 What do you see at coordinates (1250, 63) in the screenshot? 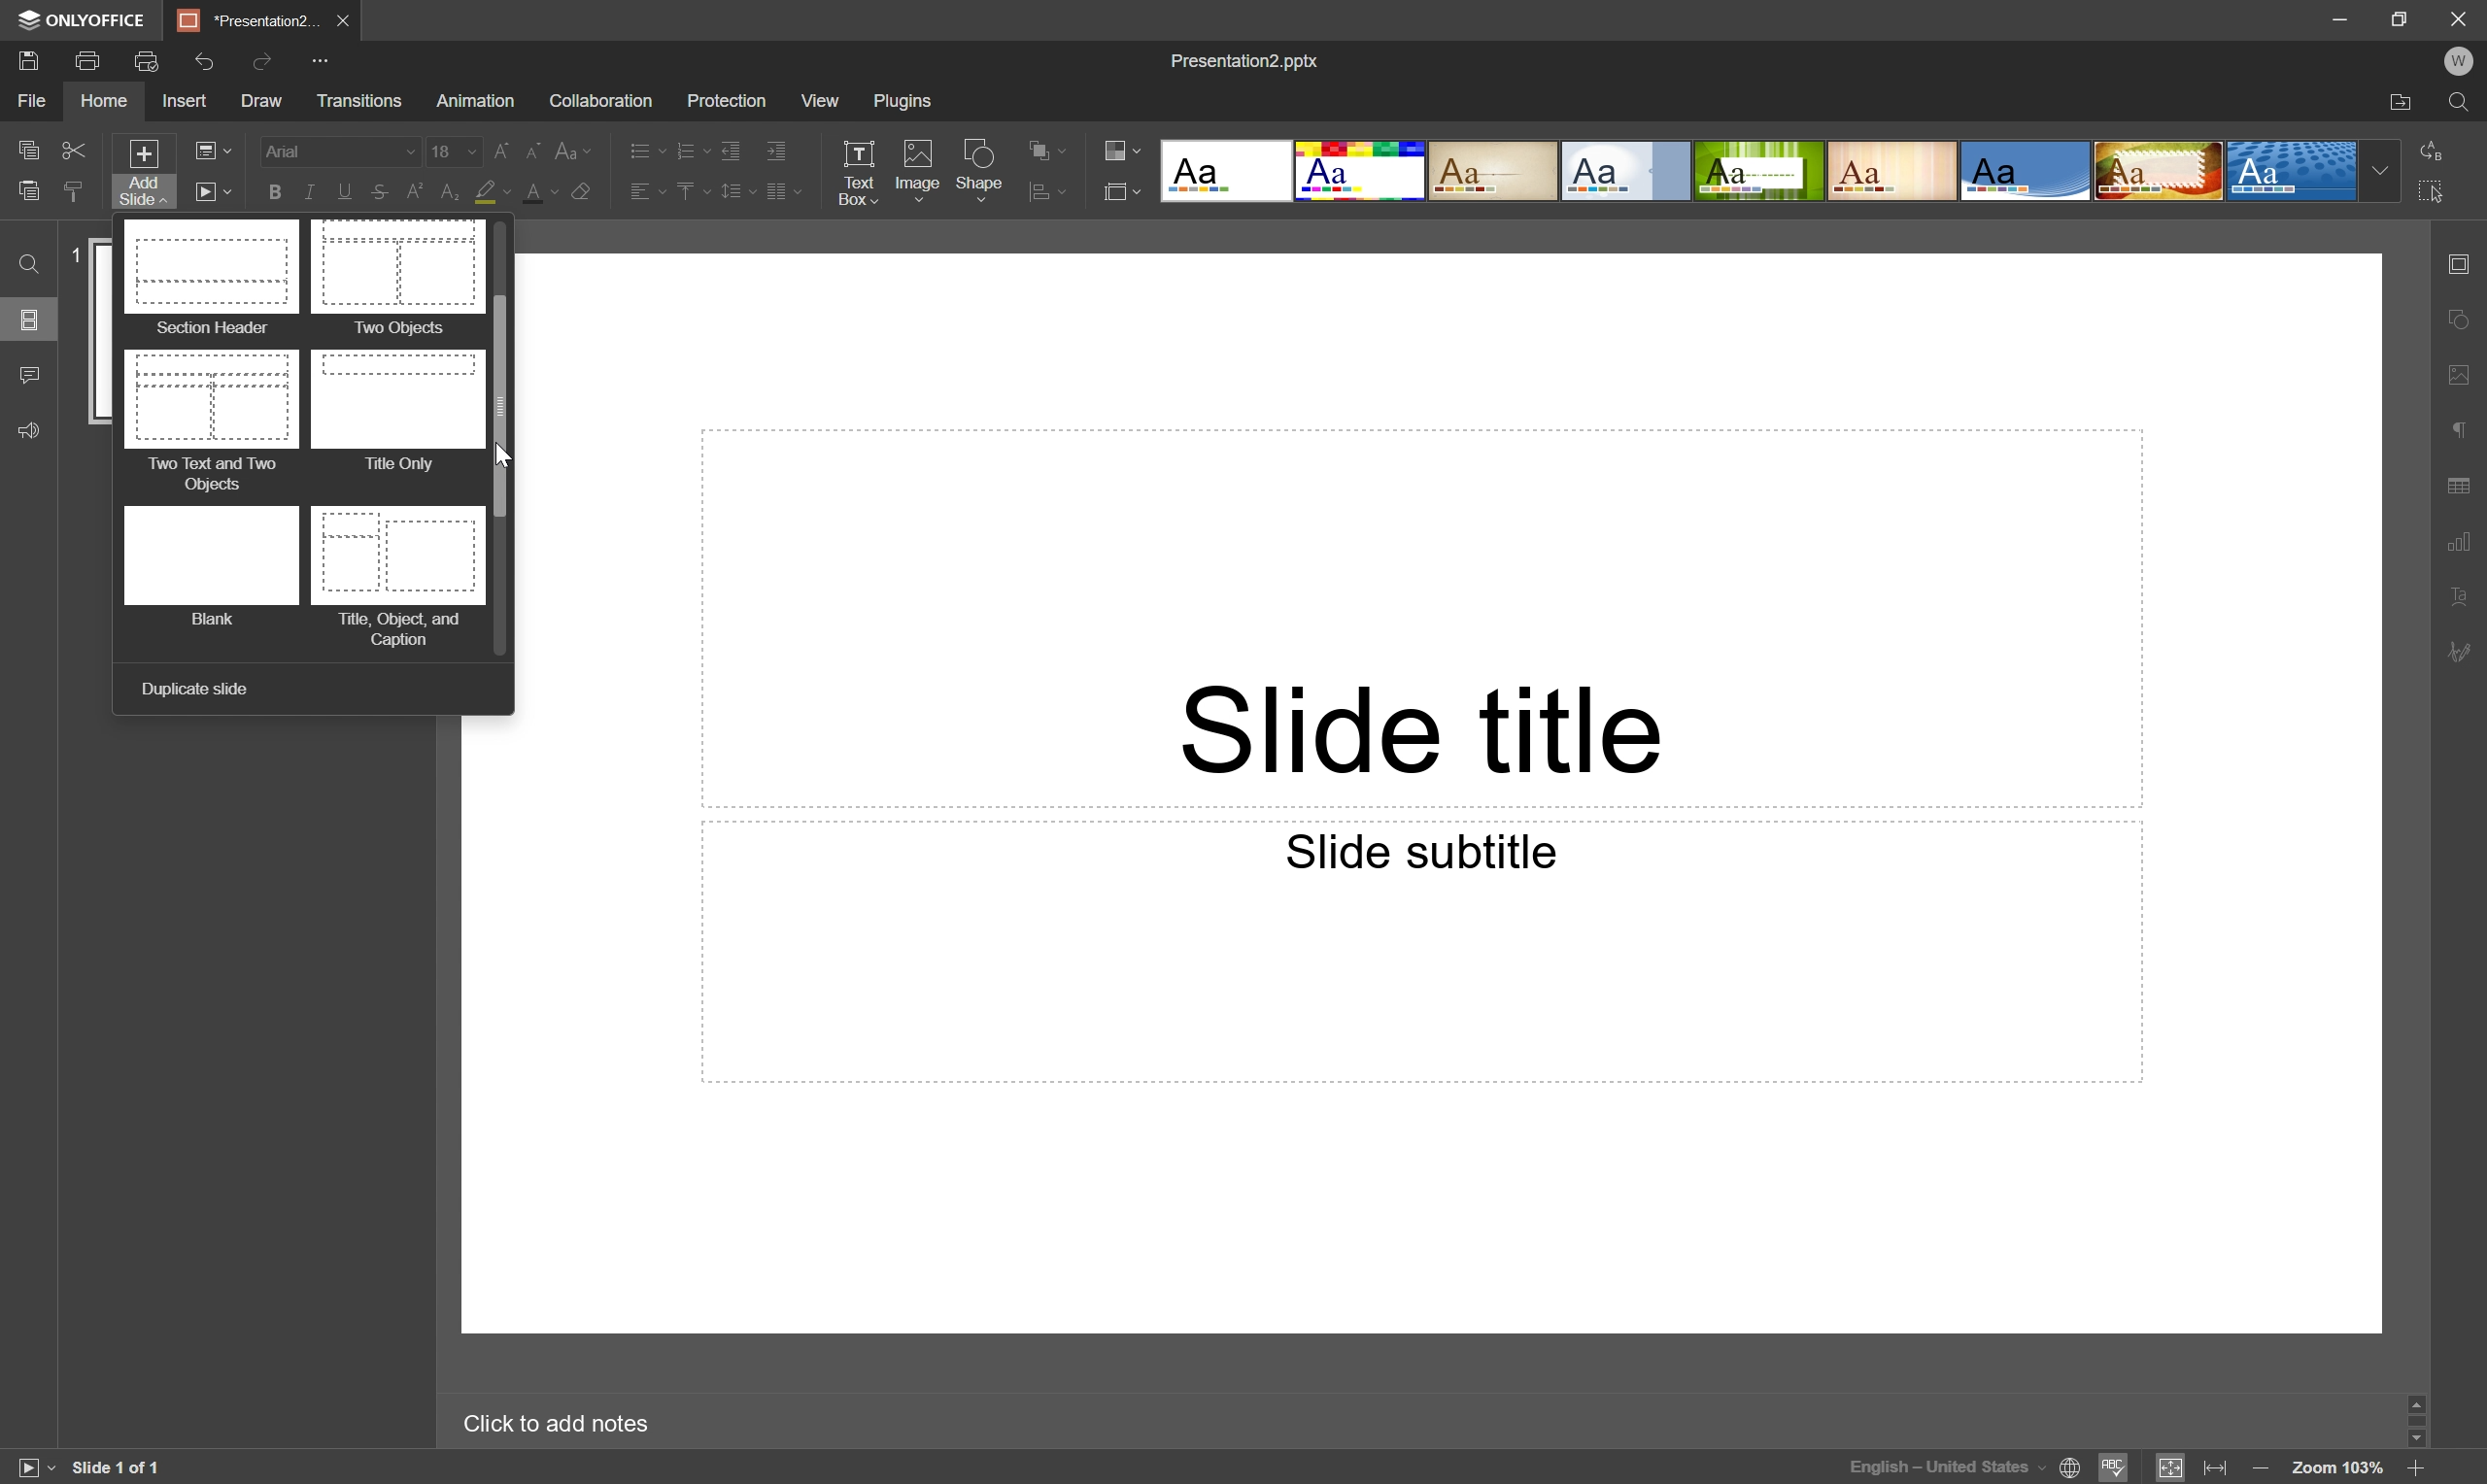
I see `Presentation2.pptx` at bounding box center [1250, 63].